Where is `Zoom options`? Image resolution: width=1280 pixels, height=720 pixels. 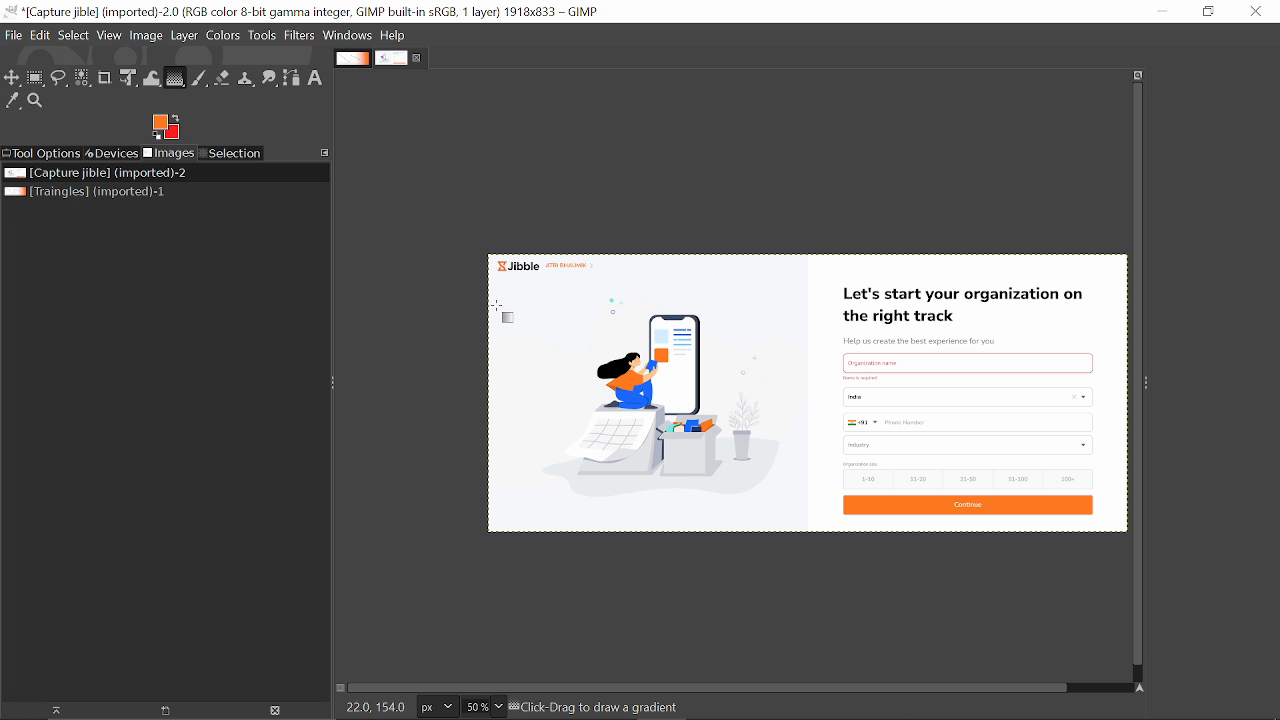 Zoom options is located at coordinates (498, 707).